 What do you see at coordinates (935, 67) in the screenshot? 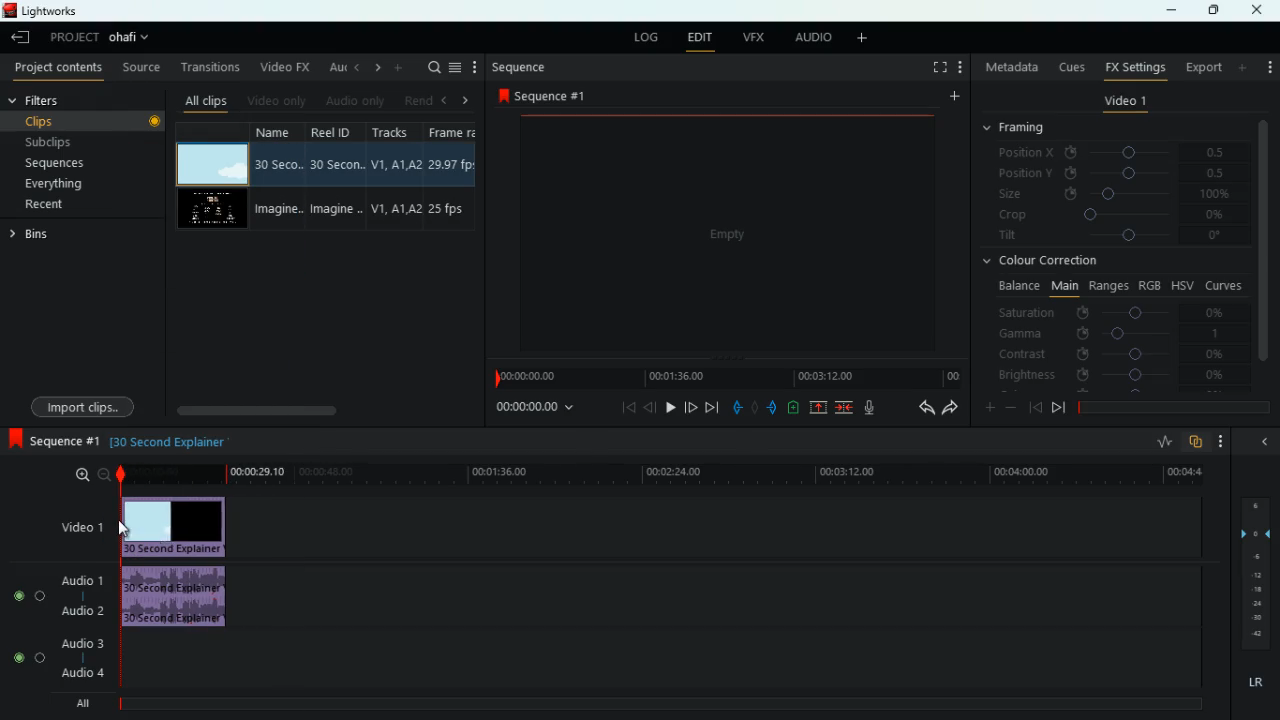
I see `screen` at bounding box center [935, 67].